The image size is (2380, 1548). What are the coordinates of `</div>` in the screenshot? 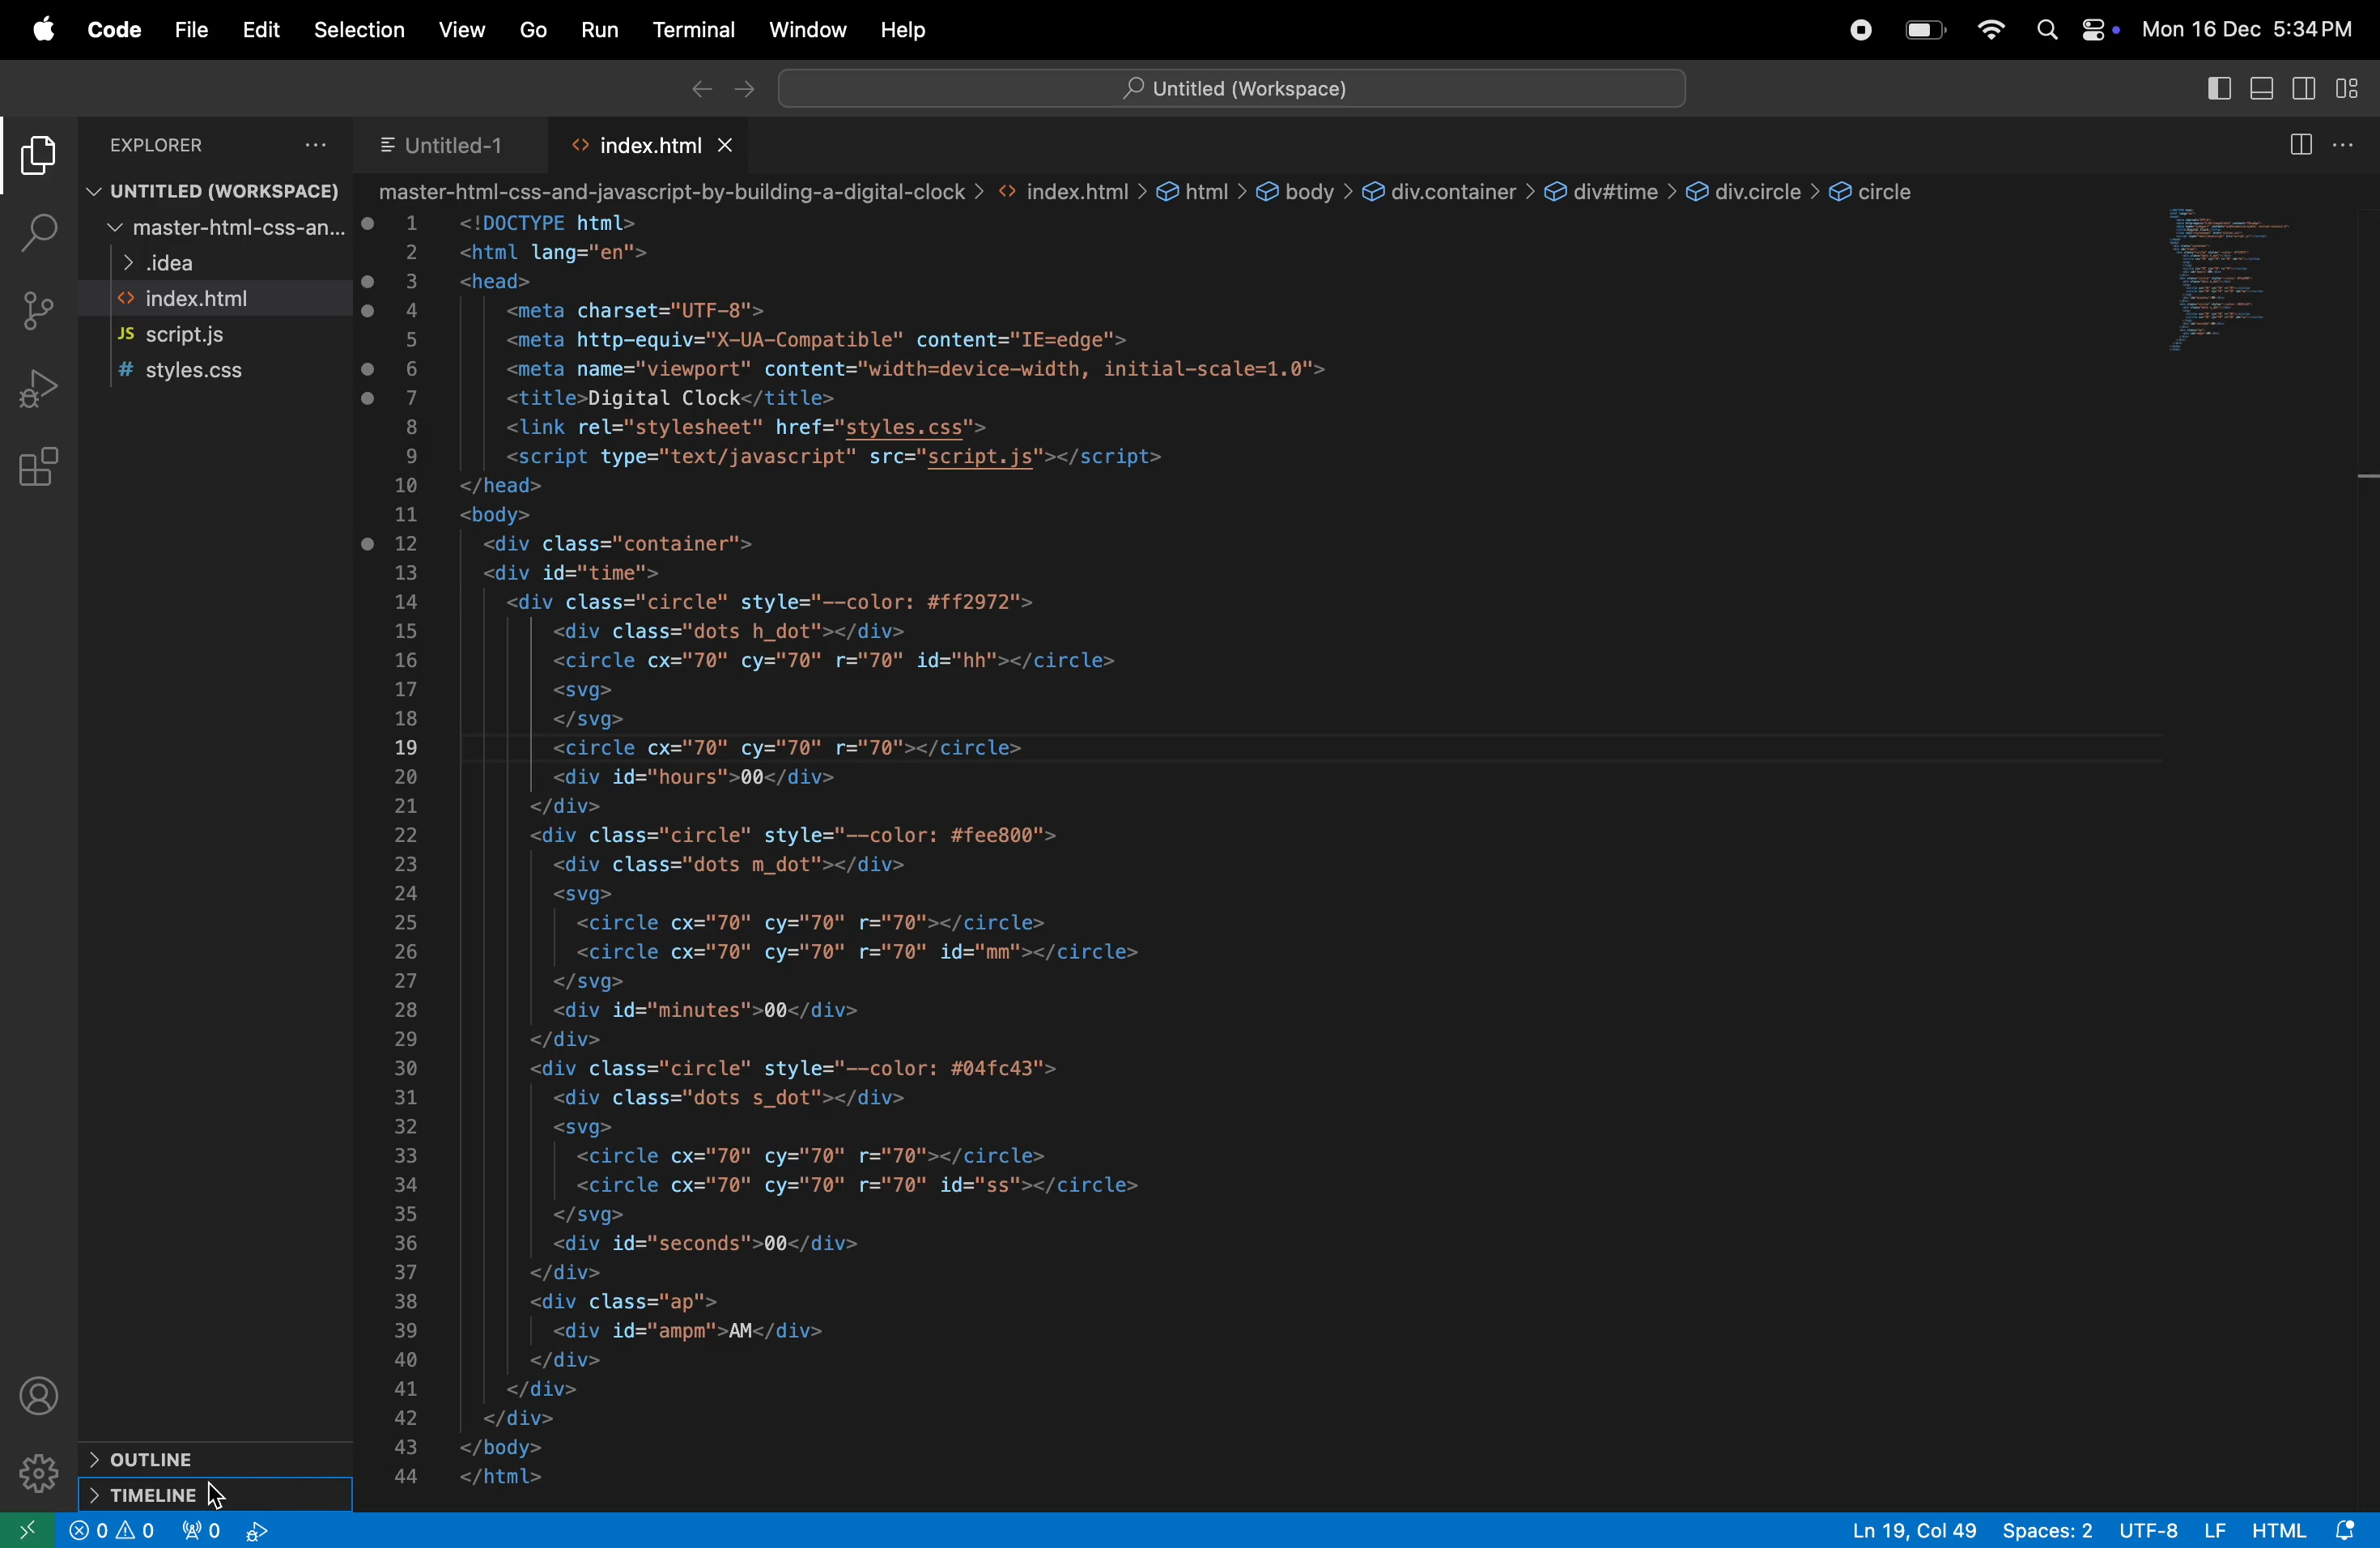 It's located at (572, 1037).